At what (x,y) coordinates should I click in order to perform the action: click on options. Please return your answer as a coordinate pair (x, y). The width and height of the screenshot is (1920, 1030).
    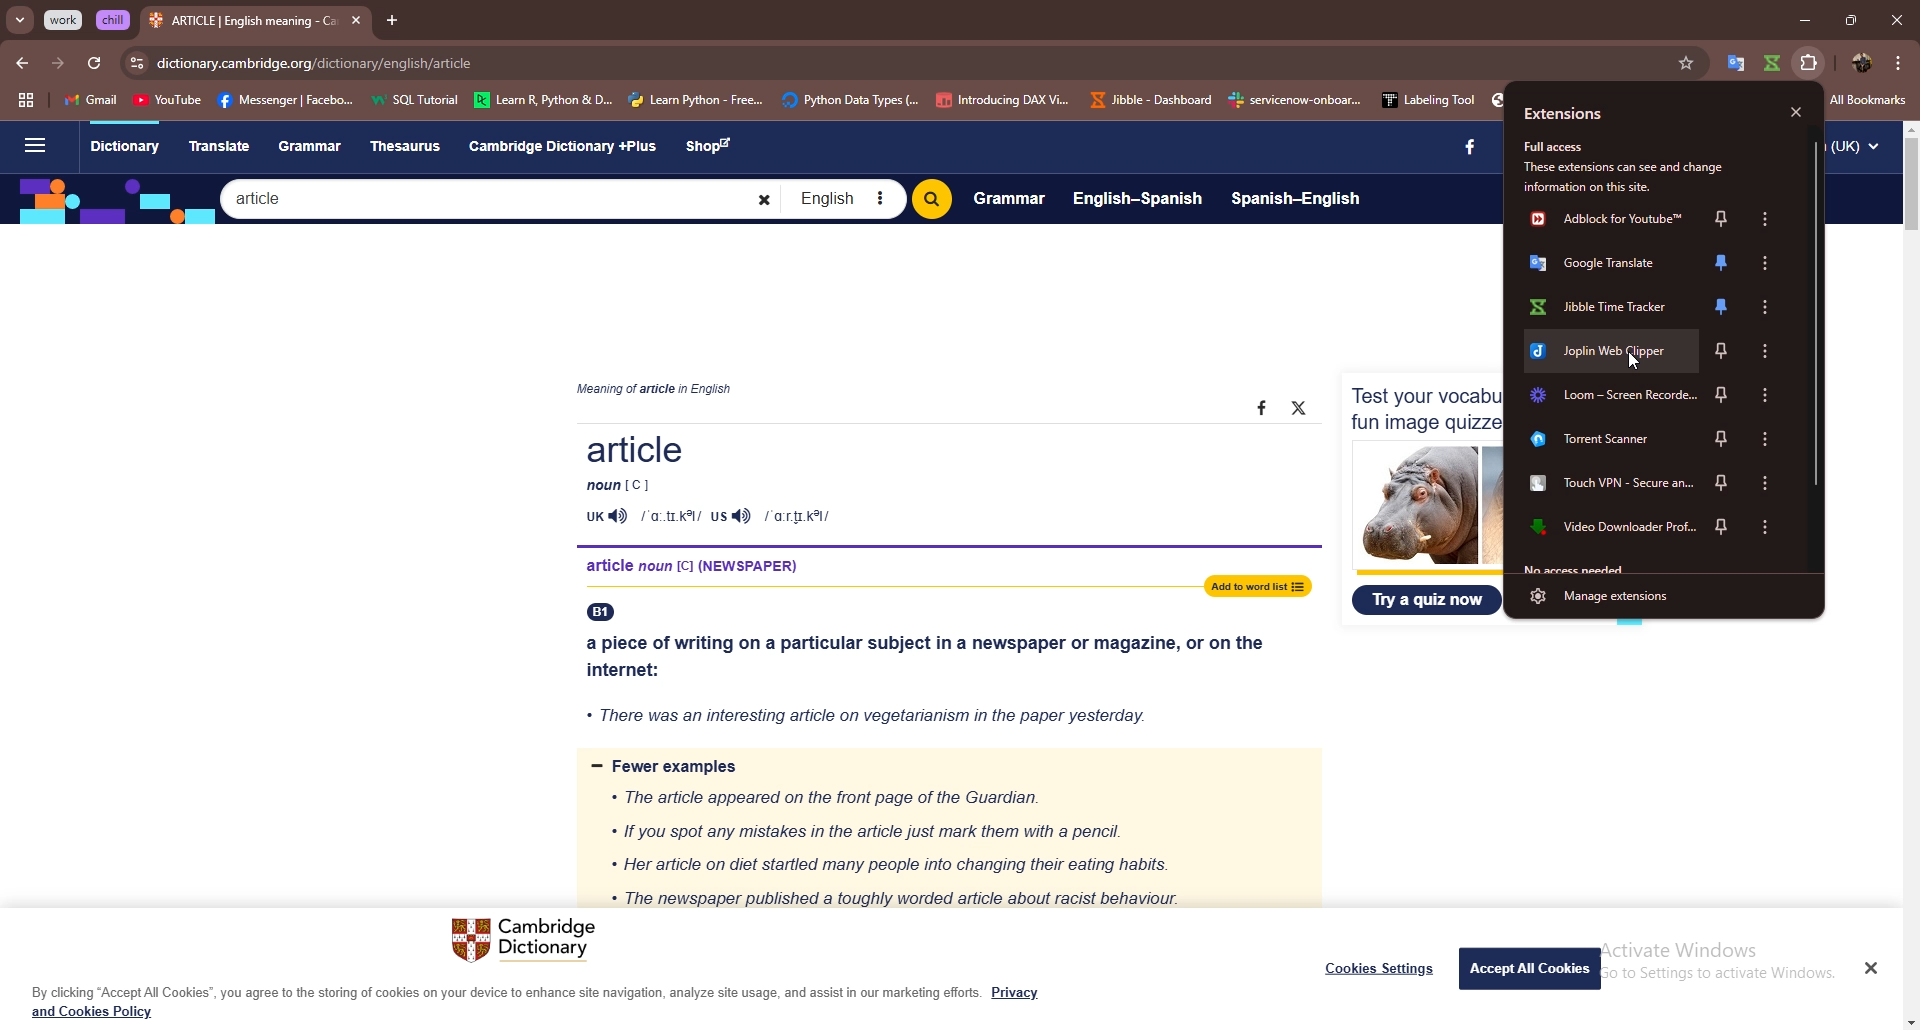
    Looking at the image, I should click on (1767, 350).